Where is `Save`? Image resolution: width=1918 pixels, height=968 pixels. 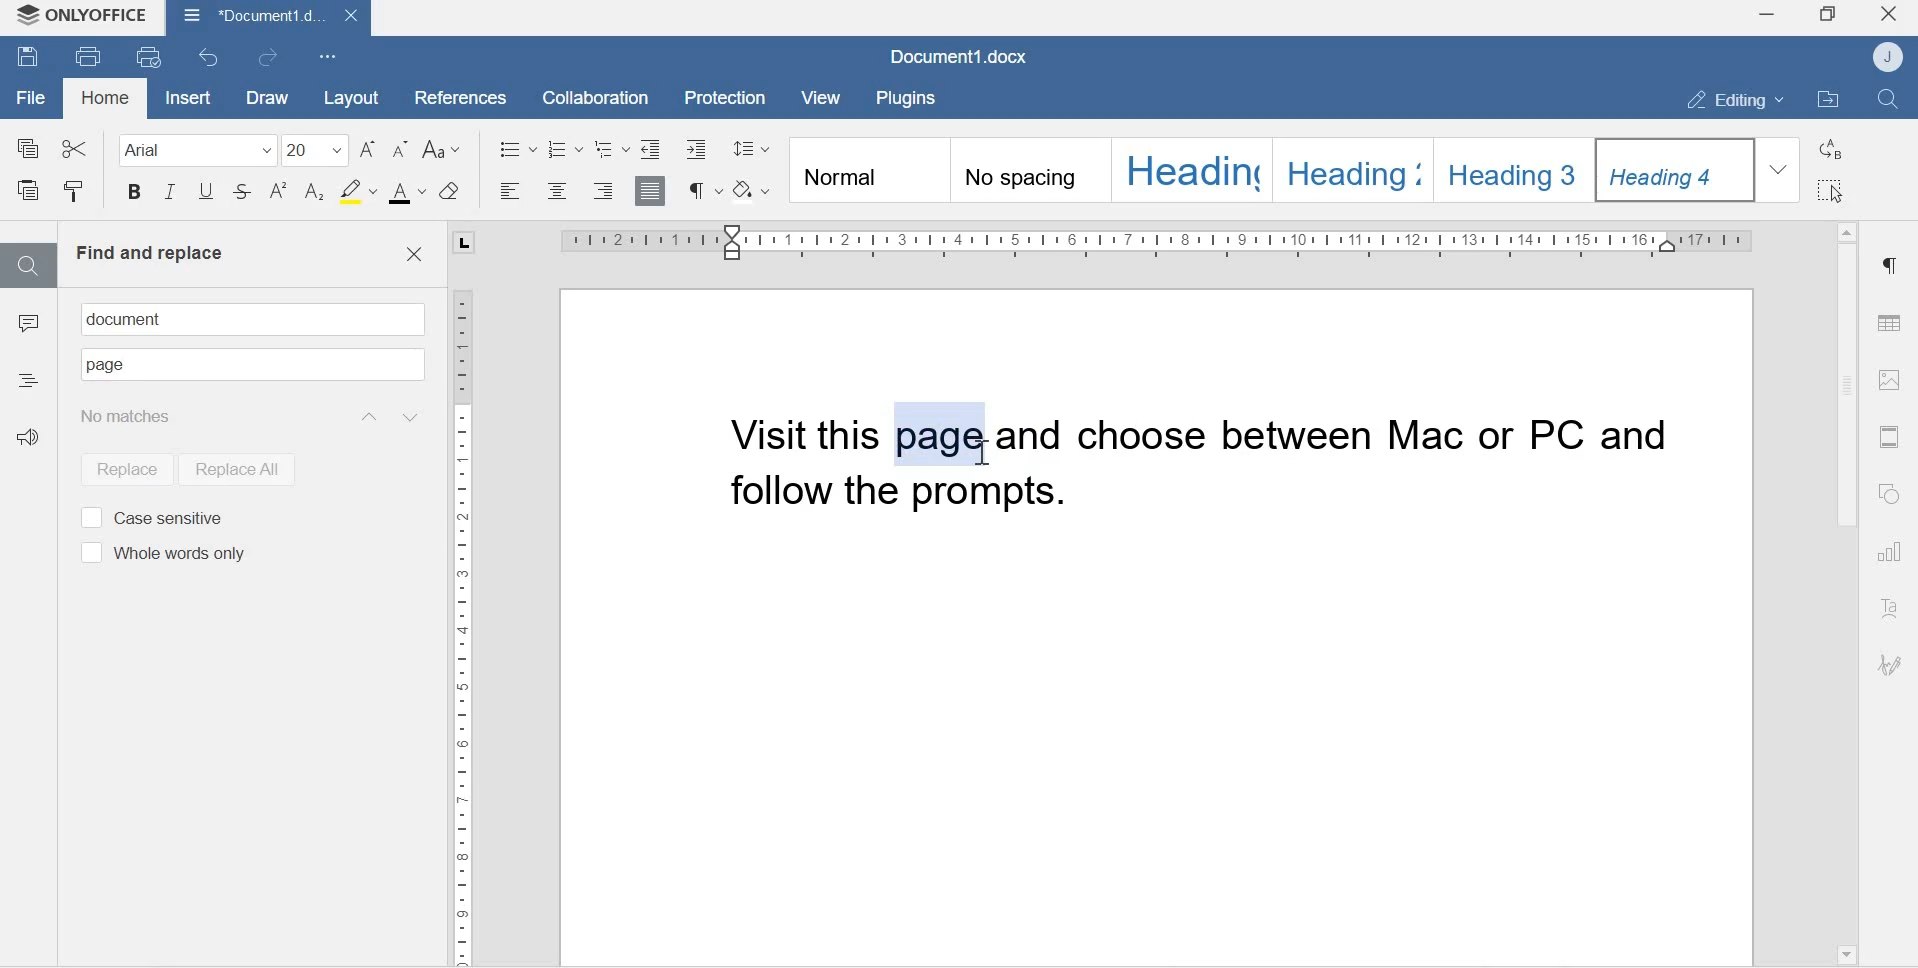
Save is located at coordinates (28, 59).